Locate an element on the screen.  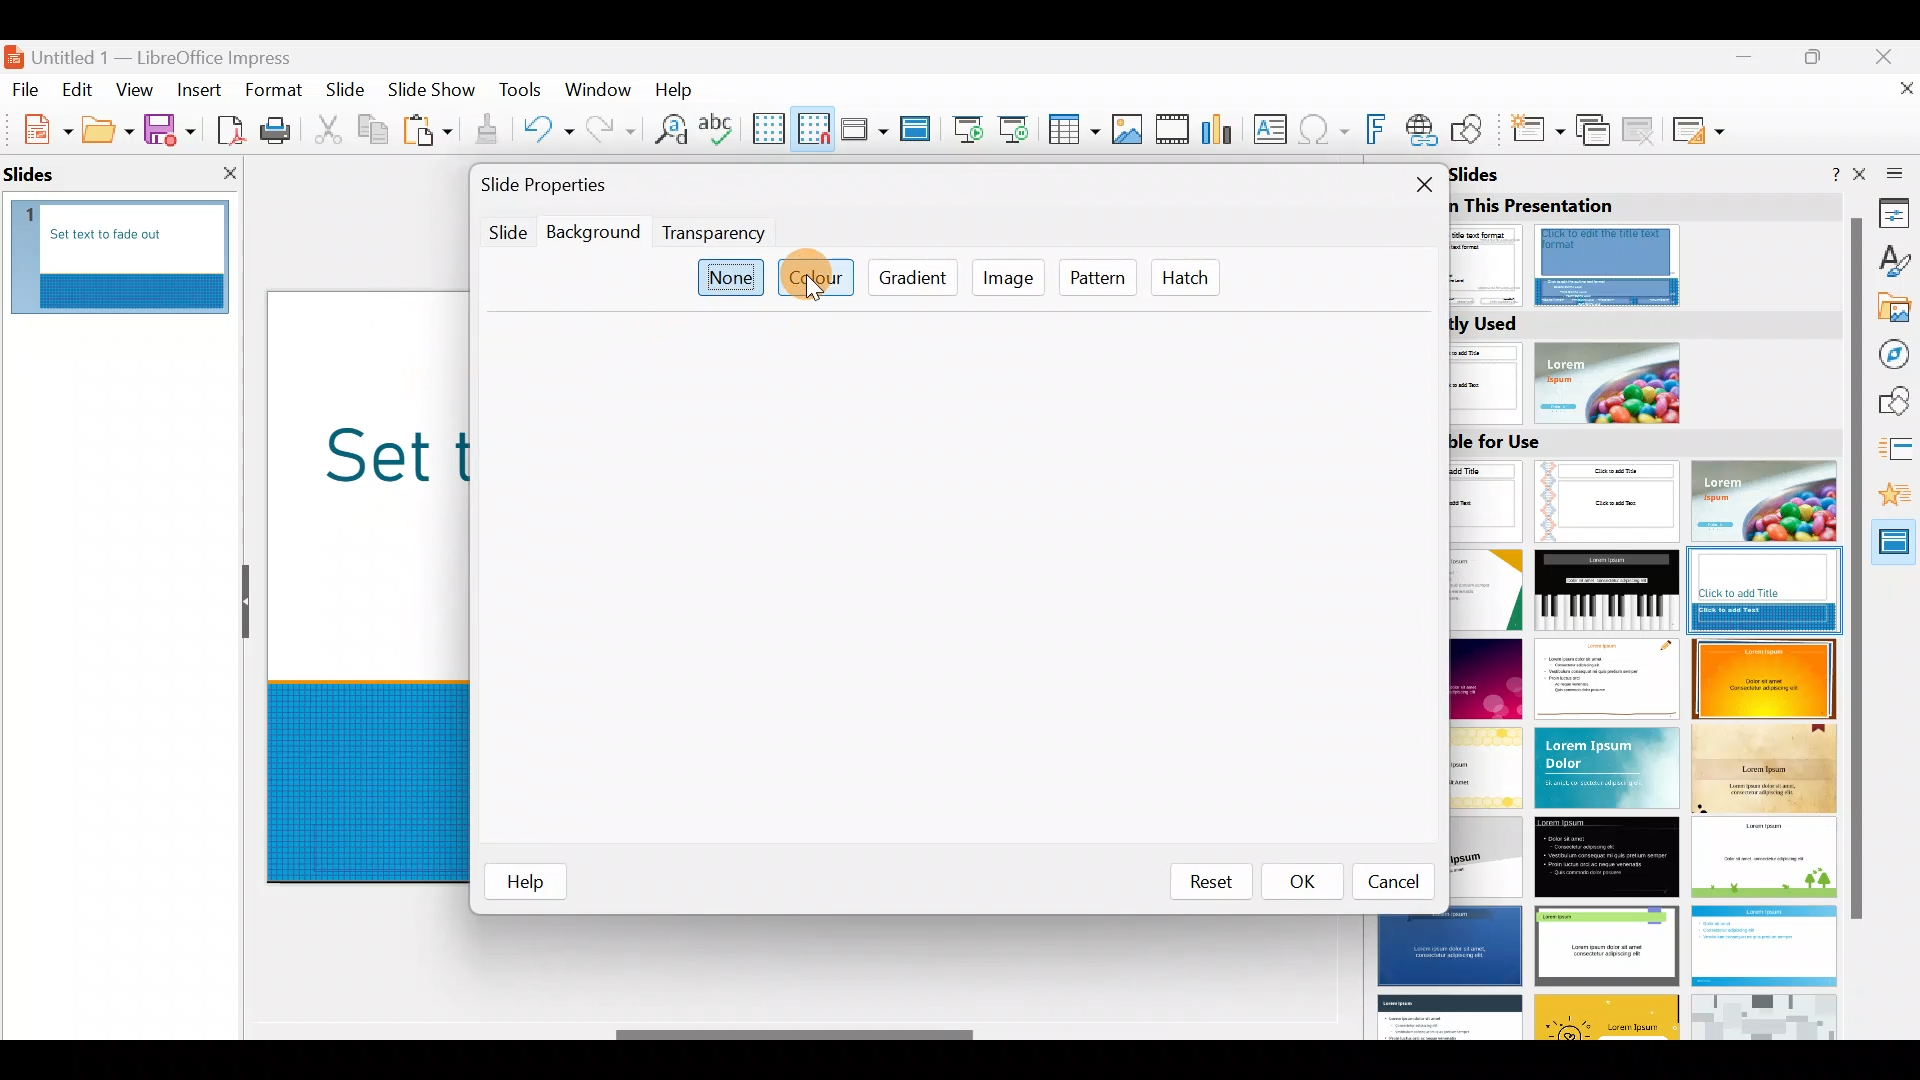
Slide is located at coordinates (502, 233).